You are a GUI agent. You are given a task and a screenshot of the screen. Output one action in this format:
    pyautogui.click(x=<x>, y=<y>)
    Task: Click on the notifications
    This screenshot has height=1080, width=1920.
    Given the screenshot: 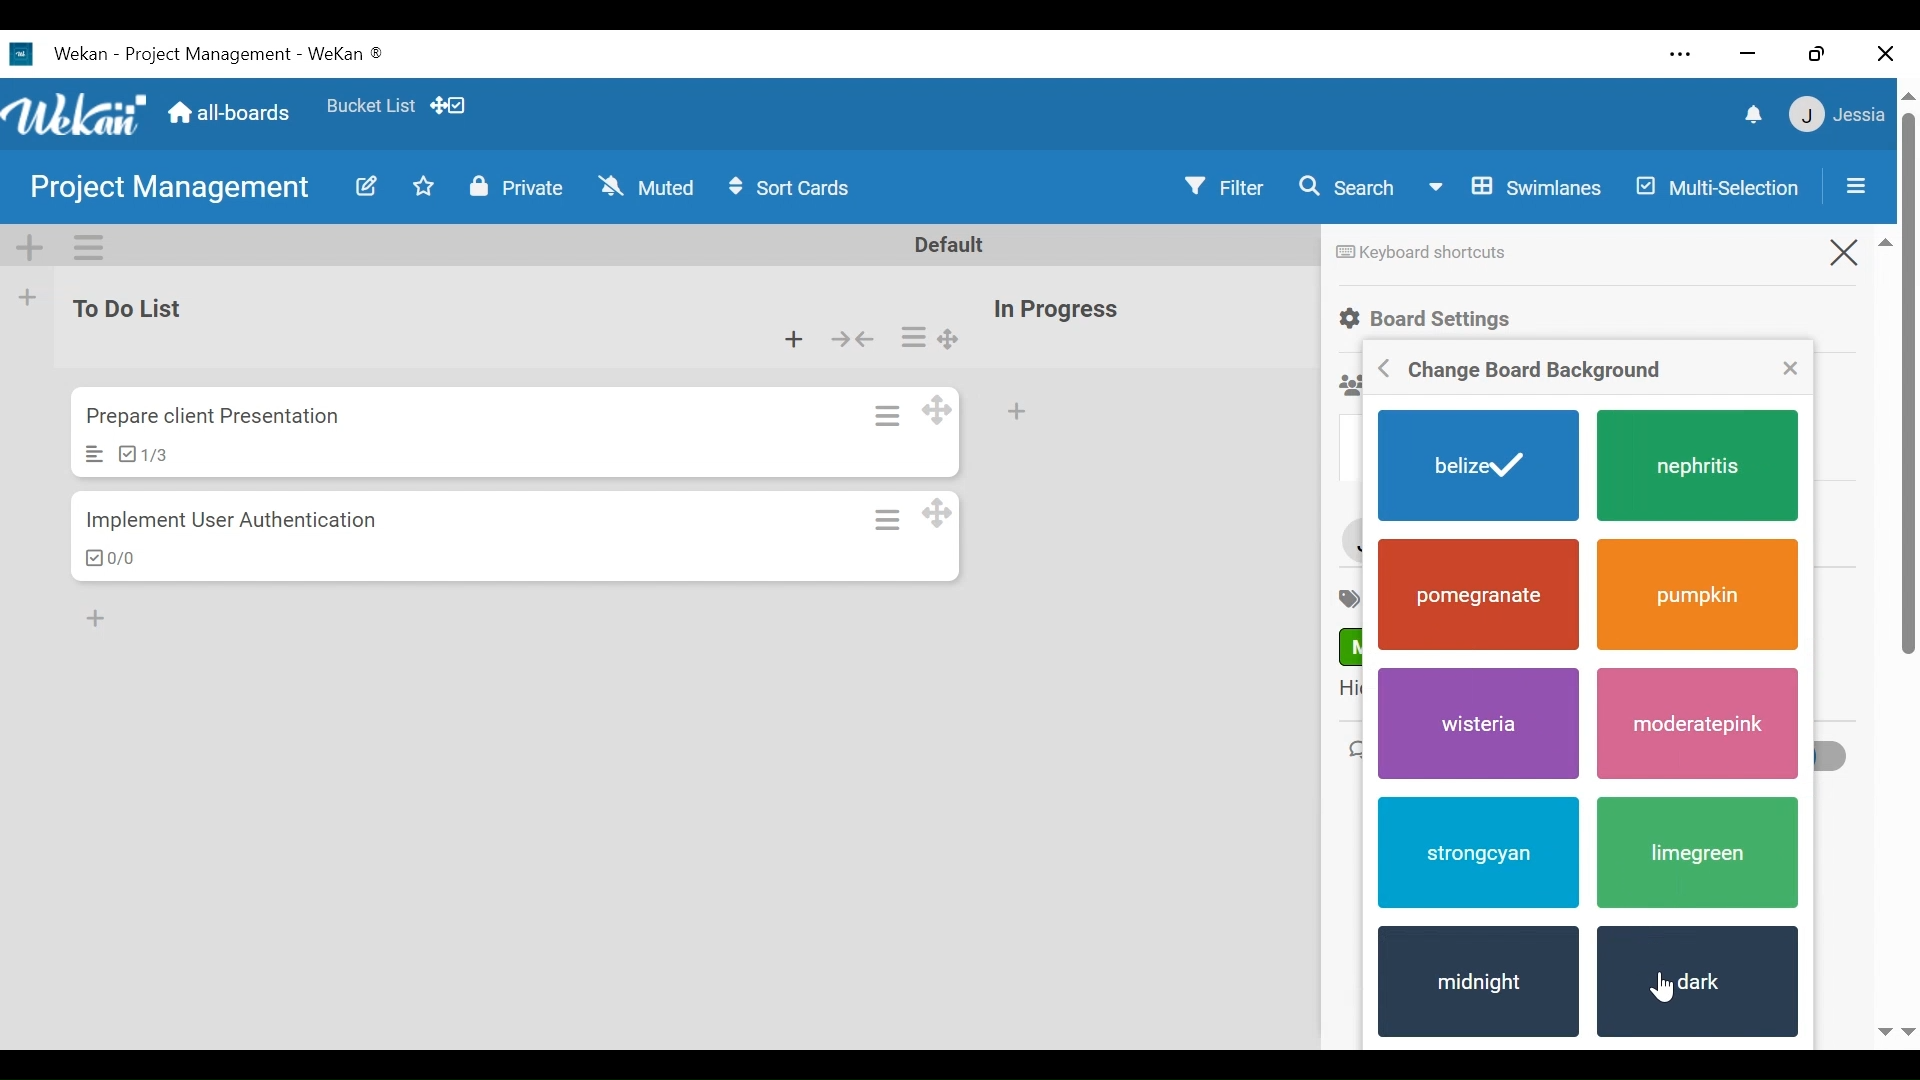 What is the action you would take?
    pyautogui.click(x=1739, y=113)
    